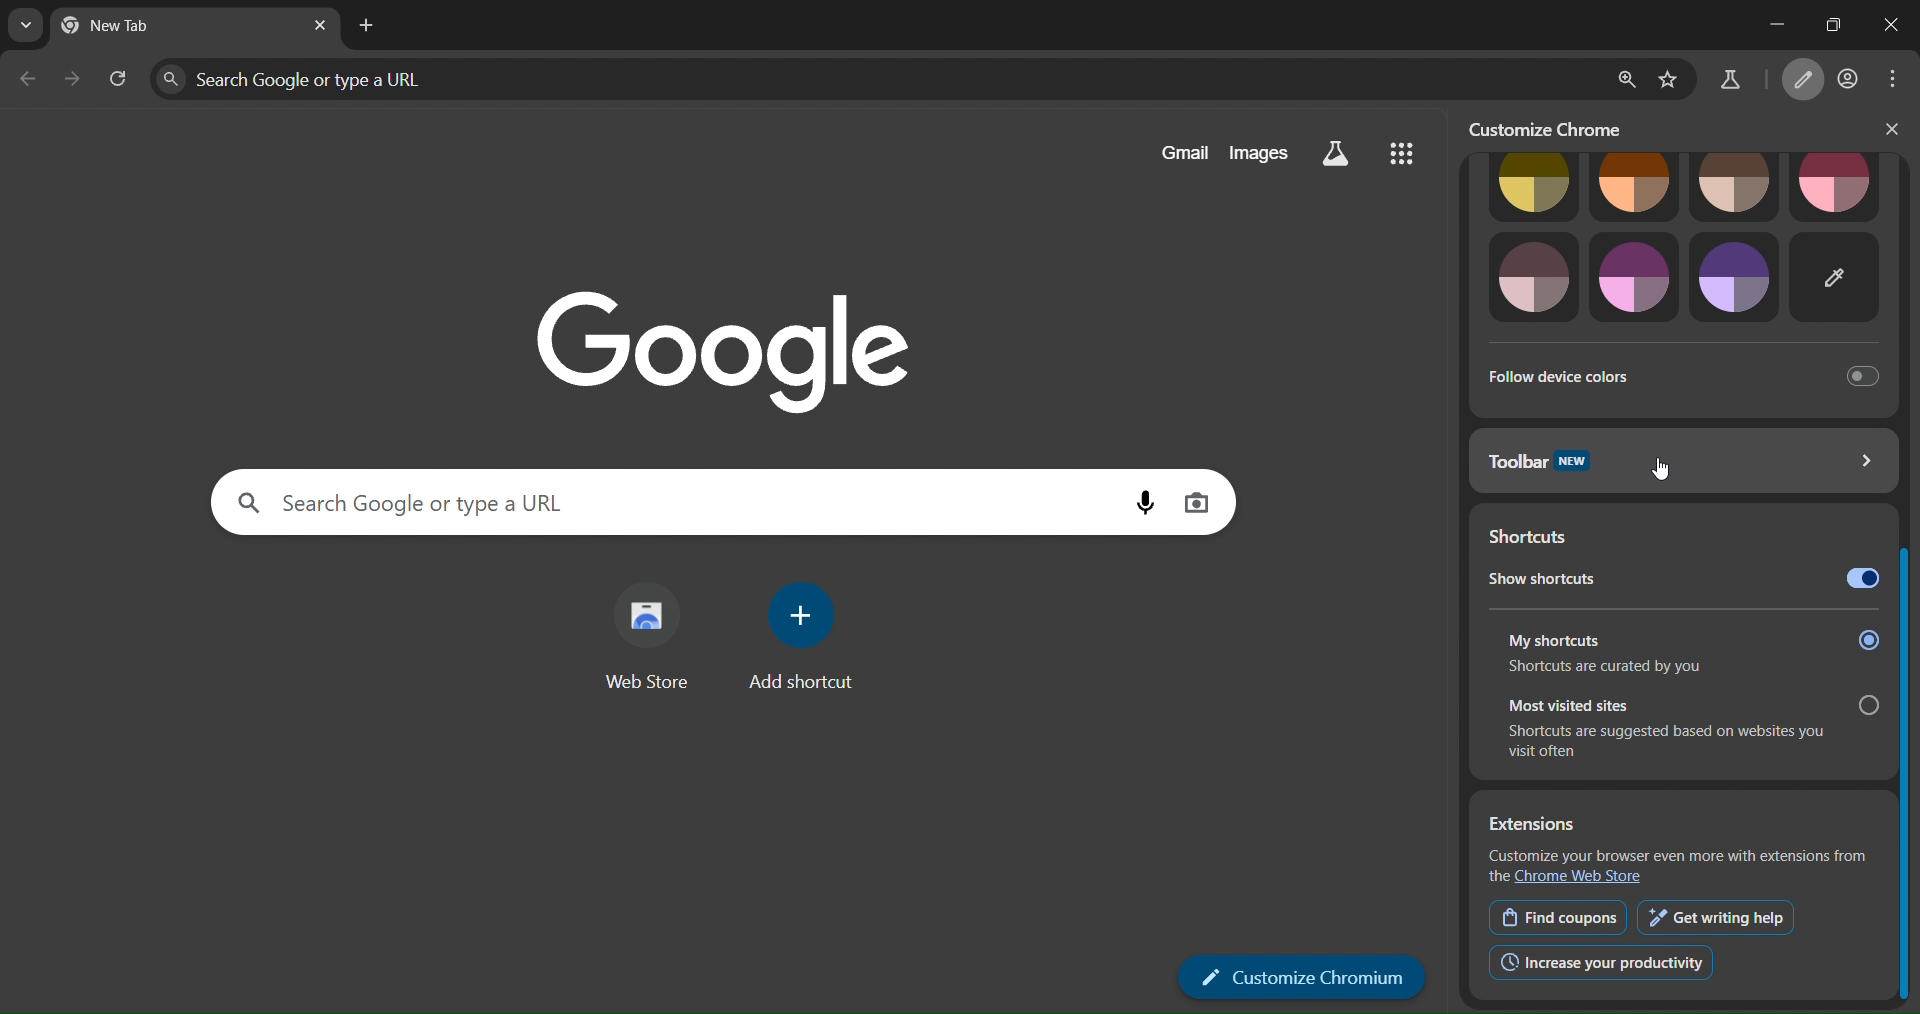  I want to click on shortcuts, so click(1532, 531).